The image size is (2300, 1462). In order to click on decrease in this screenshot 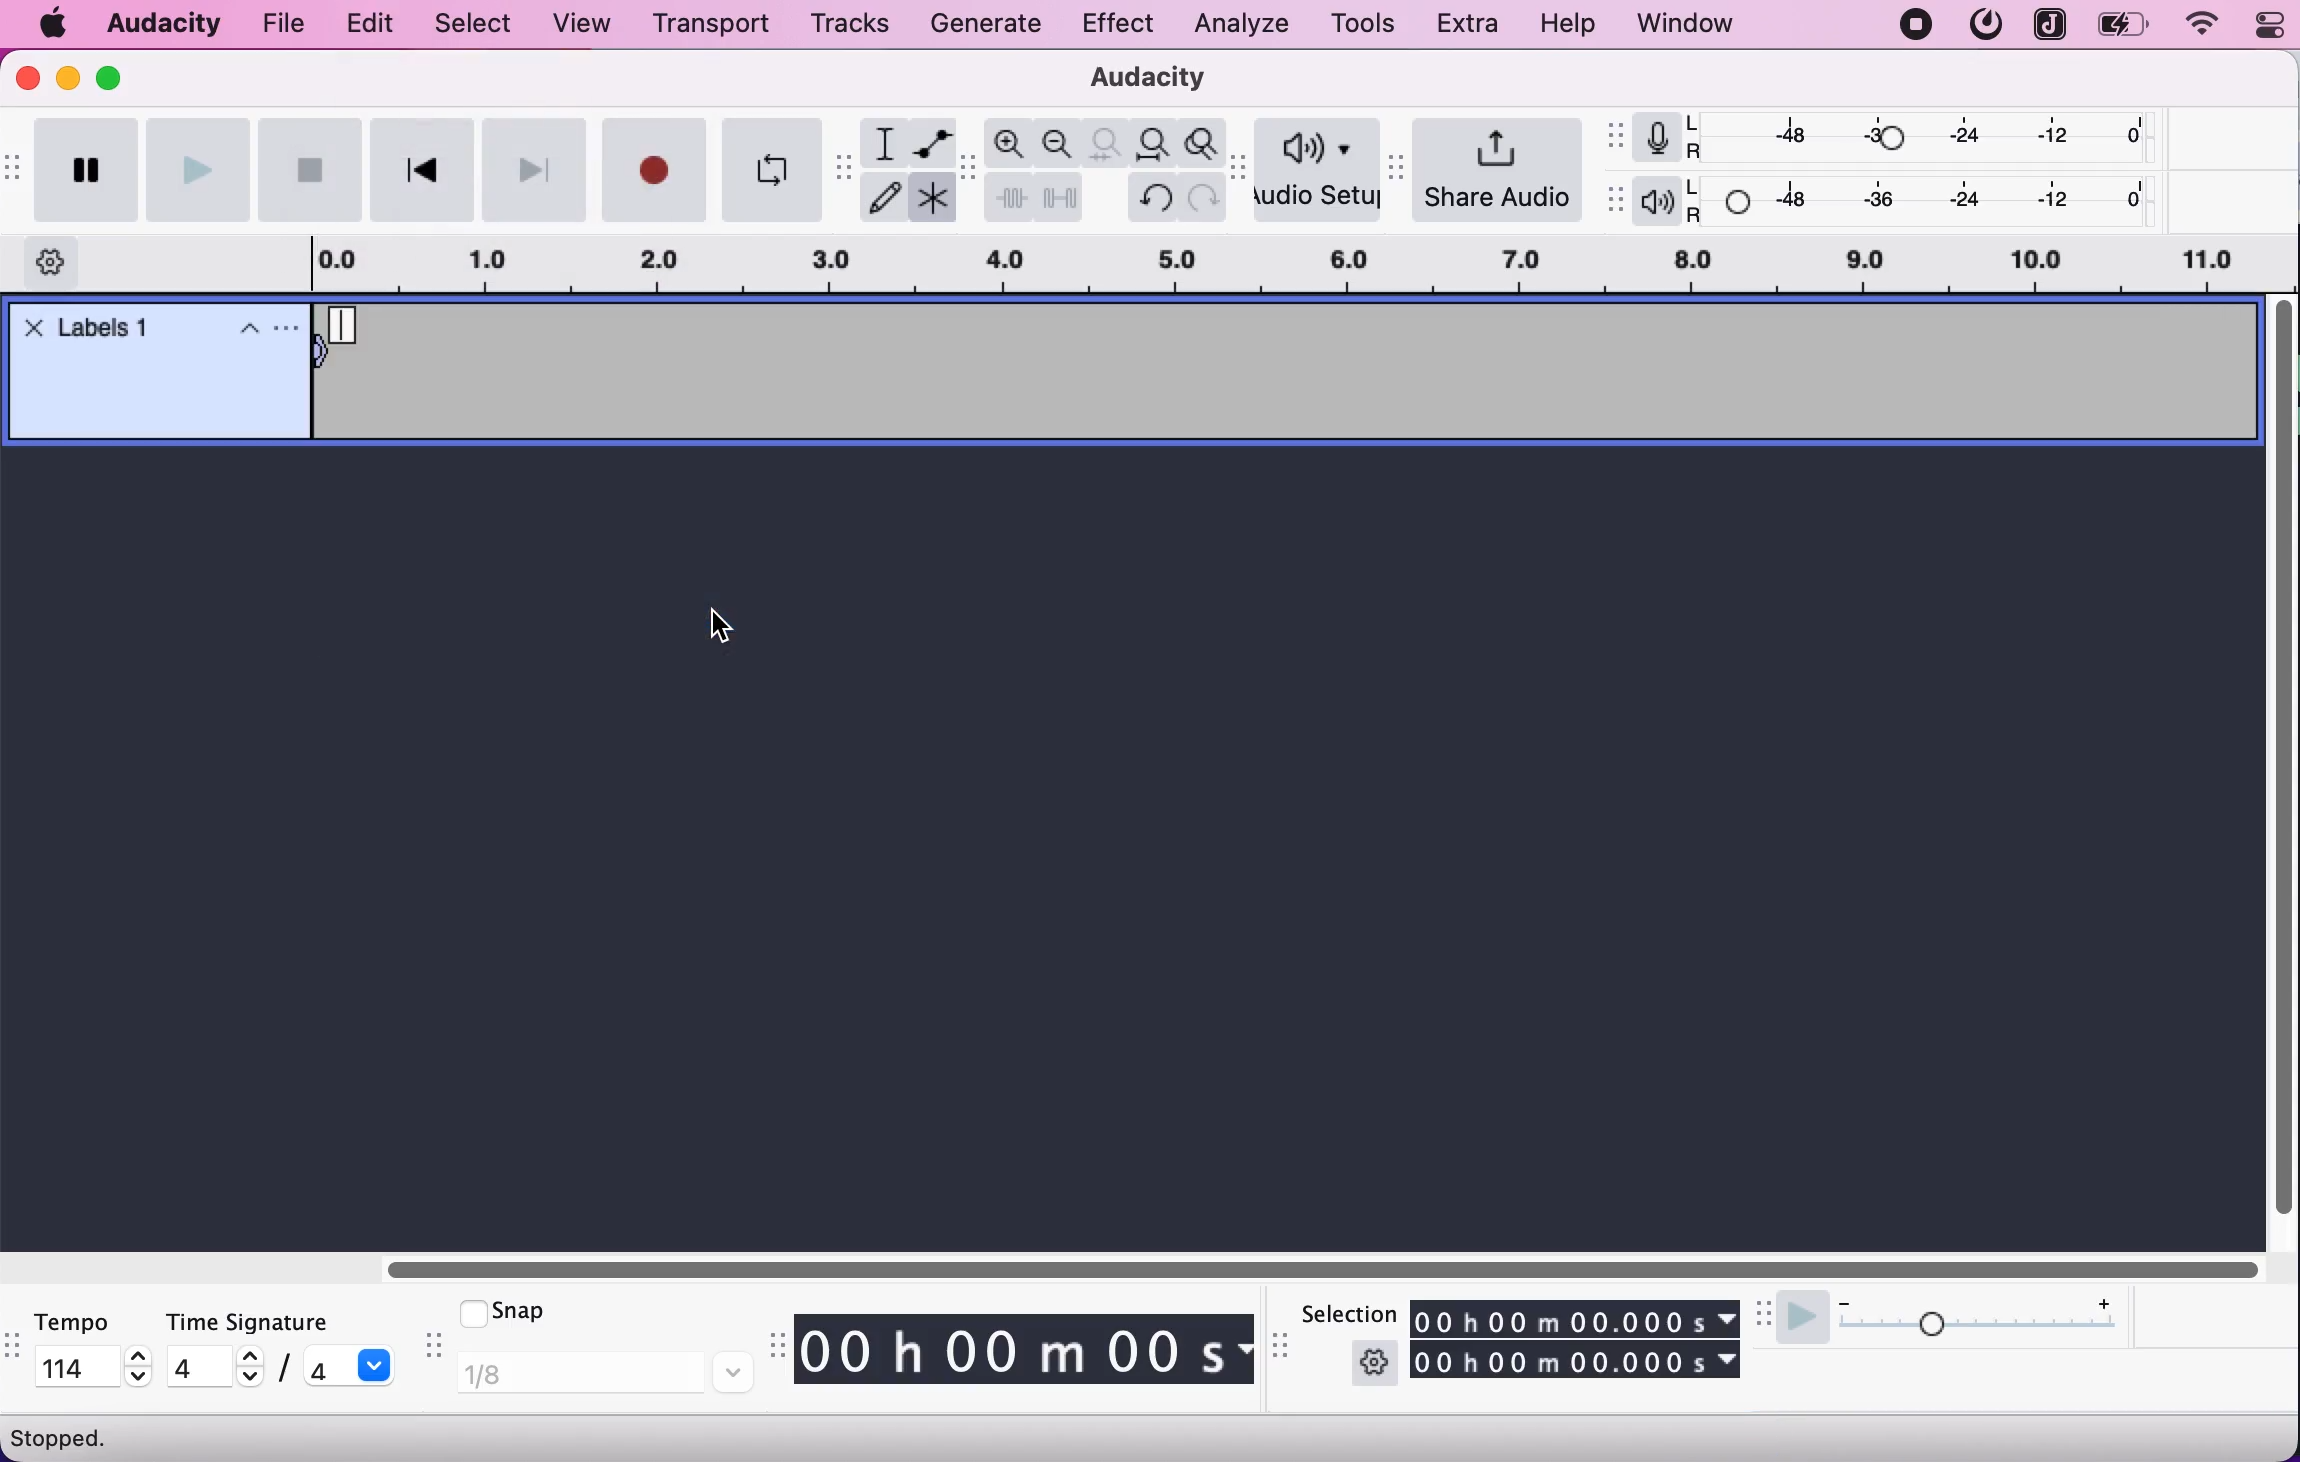, I will do `click(139, 1379)`.